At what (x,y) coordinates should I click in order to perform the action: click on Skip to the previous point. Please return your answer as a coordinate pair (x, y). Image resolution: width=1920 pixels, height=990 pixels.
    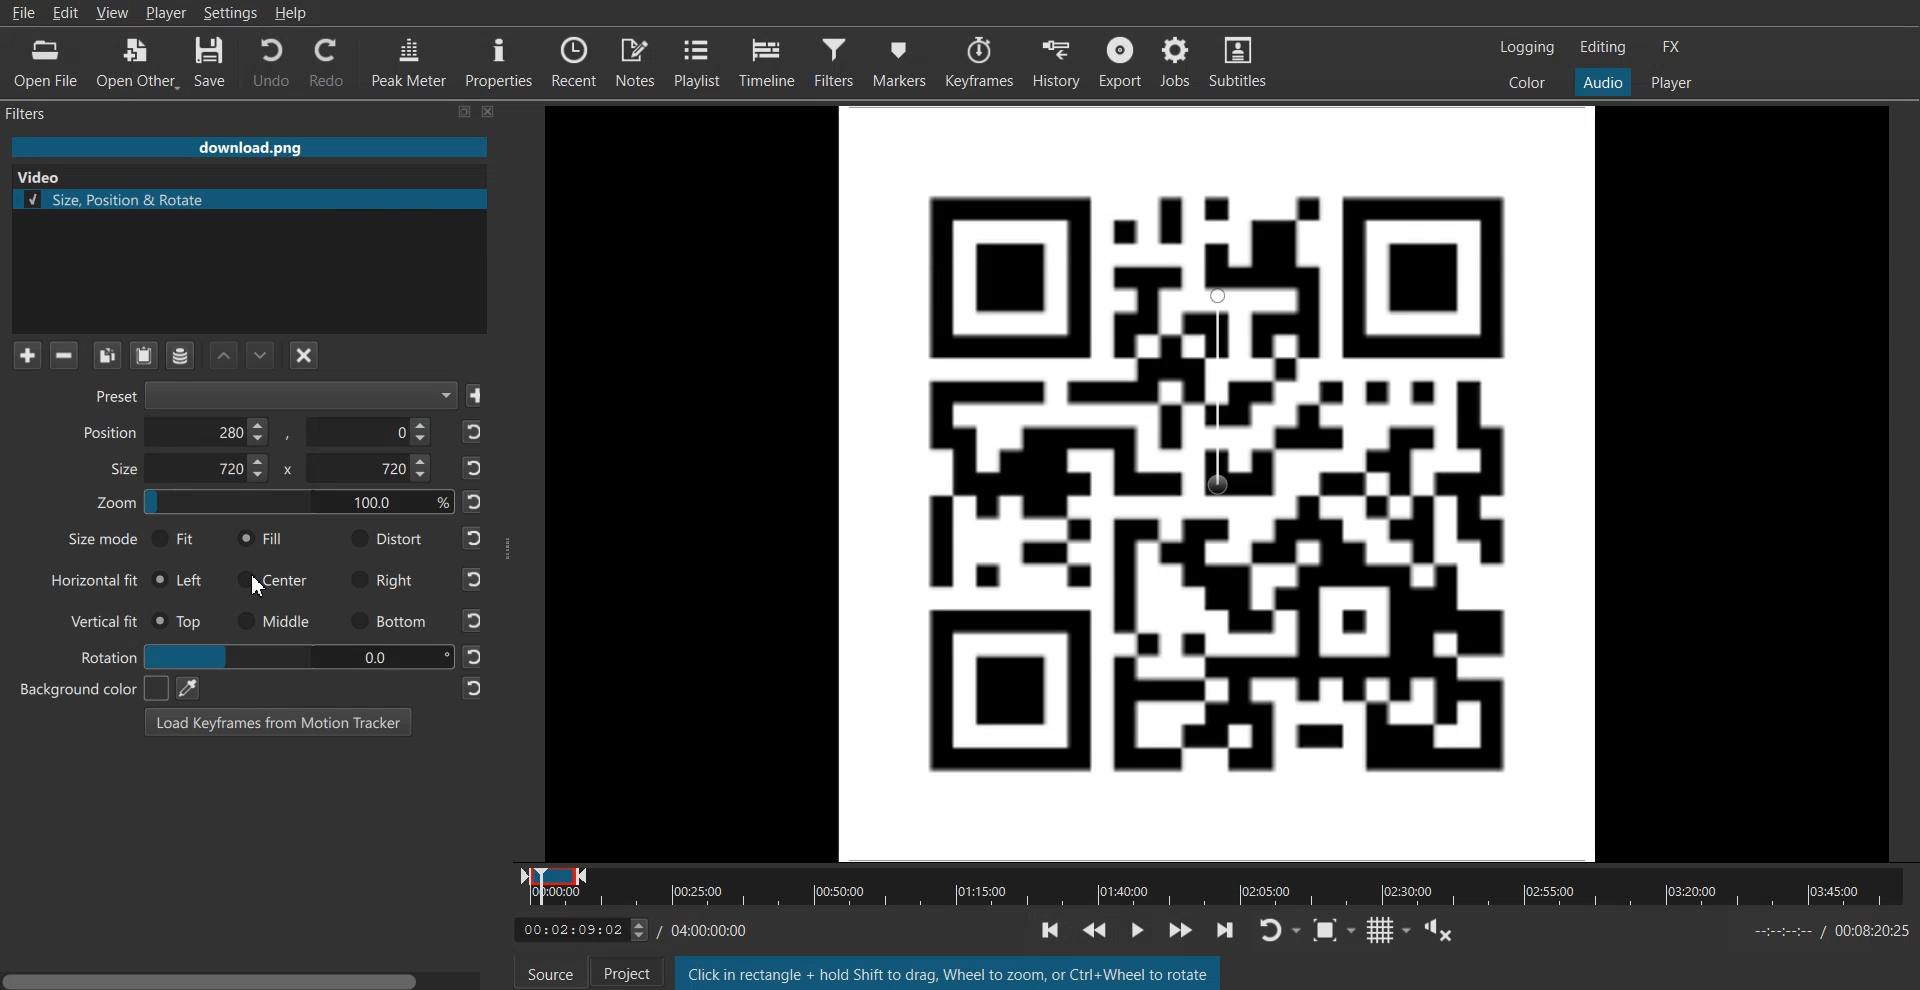
    Looking at the image, I should click on (1049, 929).